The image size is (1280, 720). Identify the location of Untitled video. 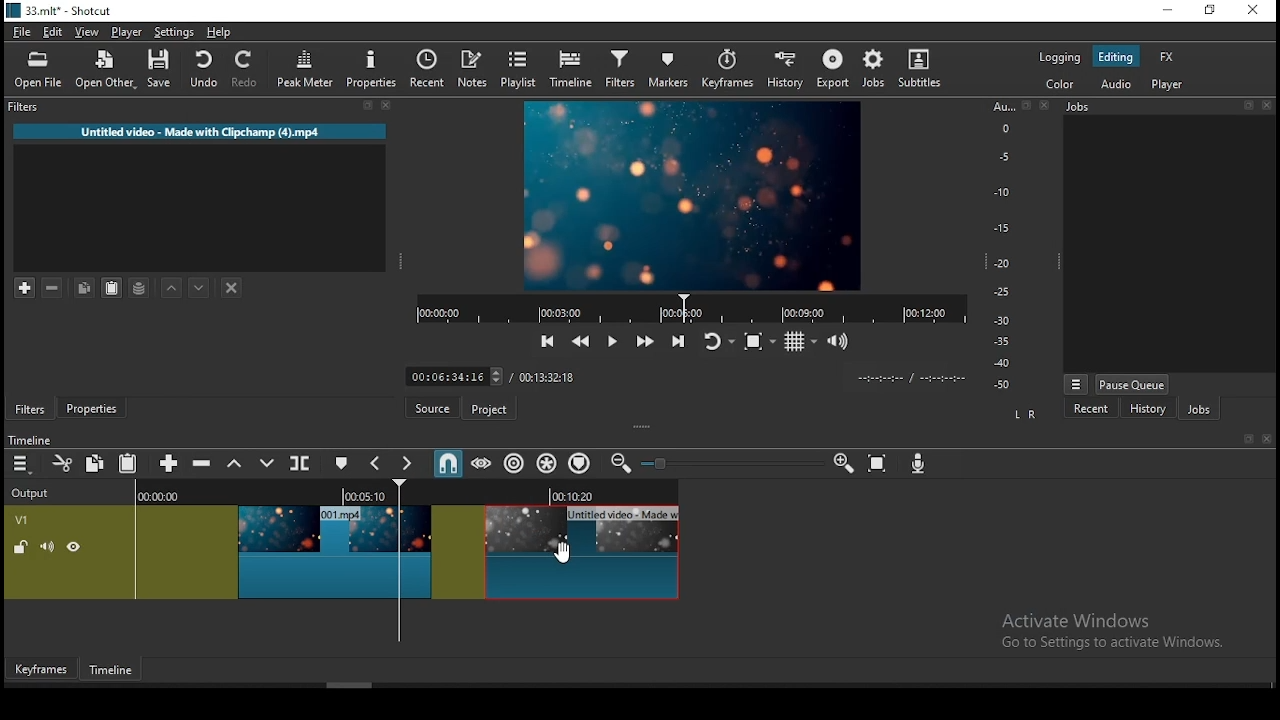
(195, 135).